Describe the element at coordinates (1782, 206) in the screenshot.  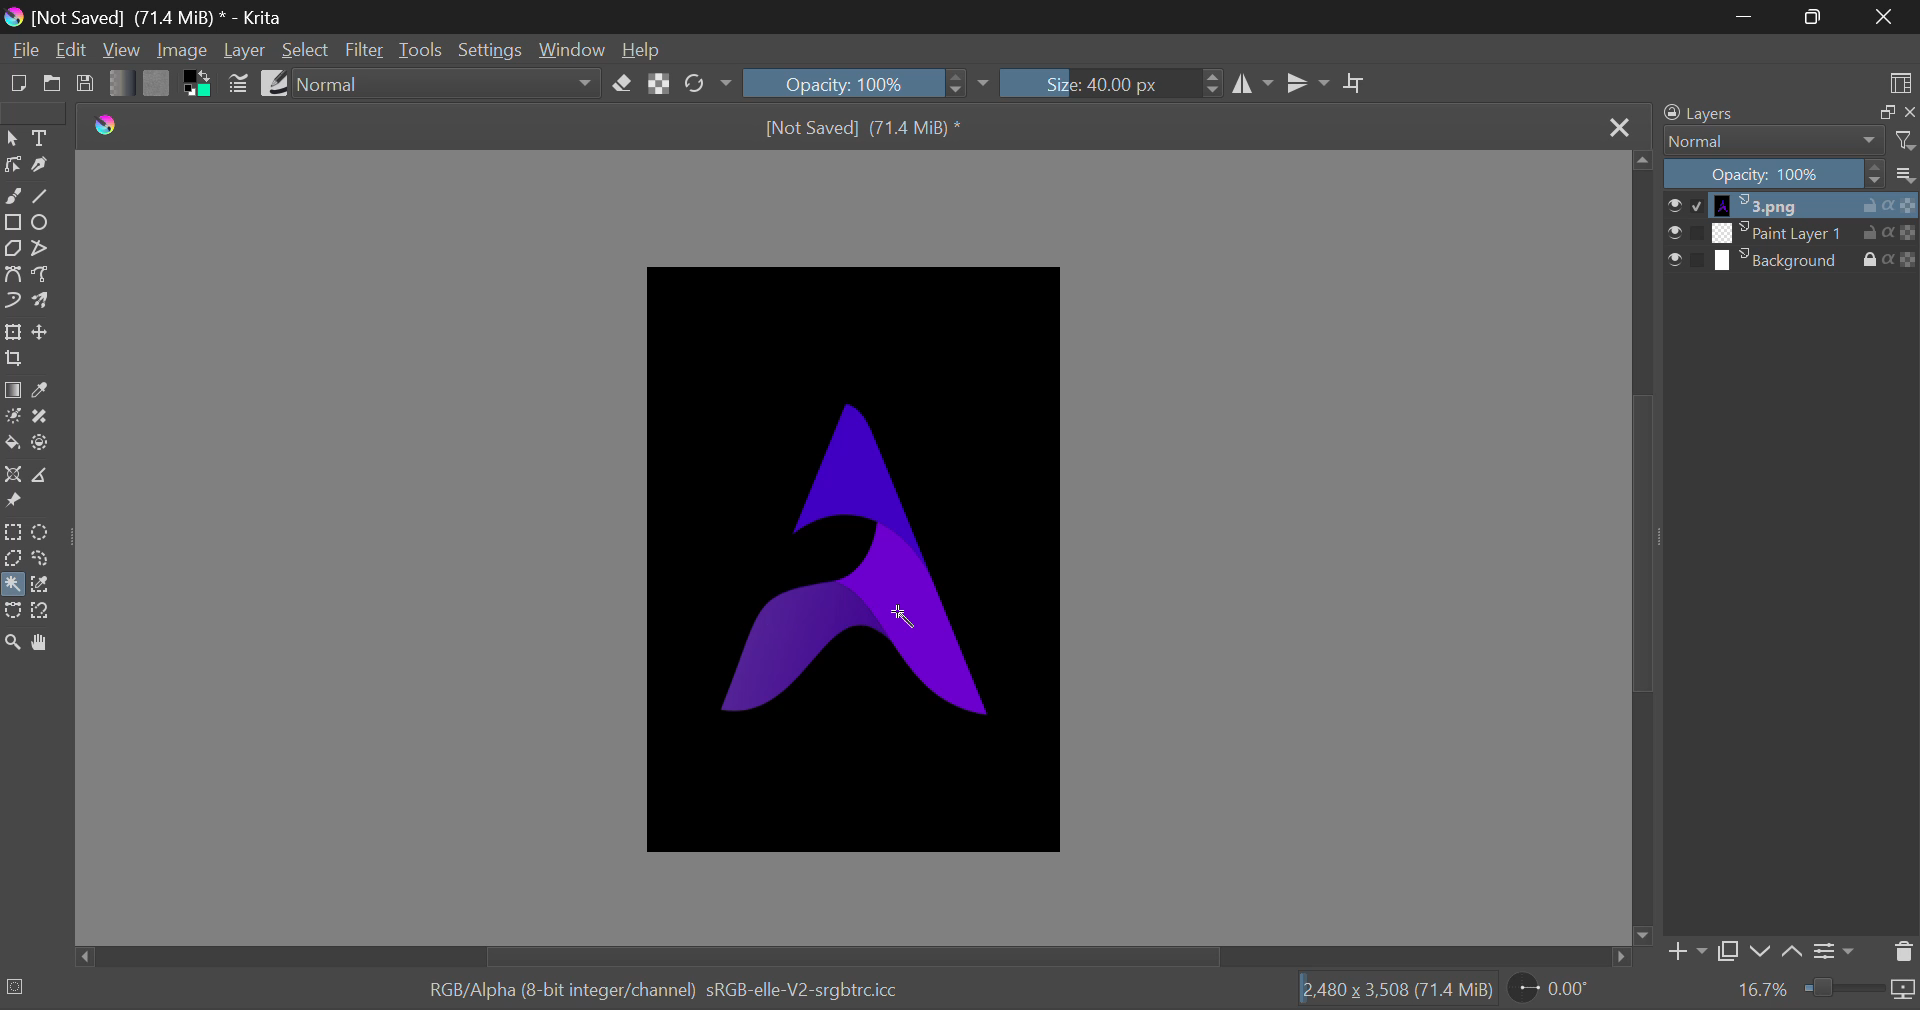
I see `layer 1` at that location.